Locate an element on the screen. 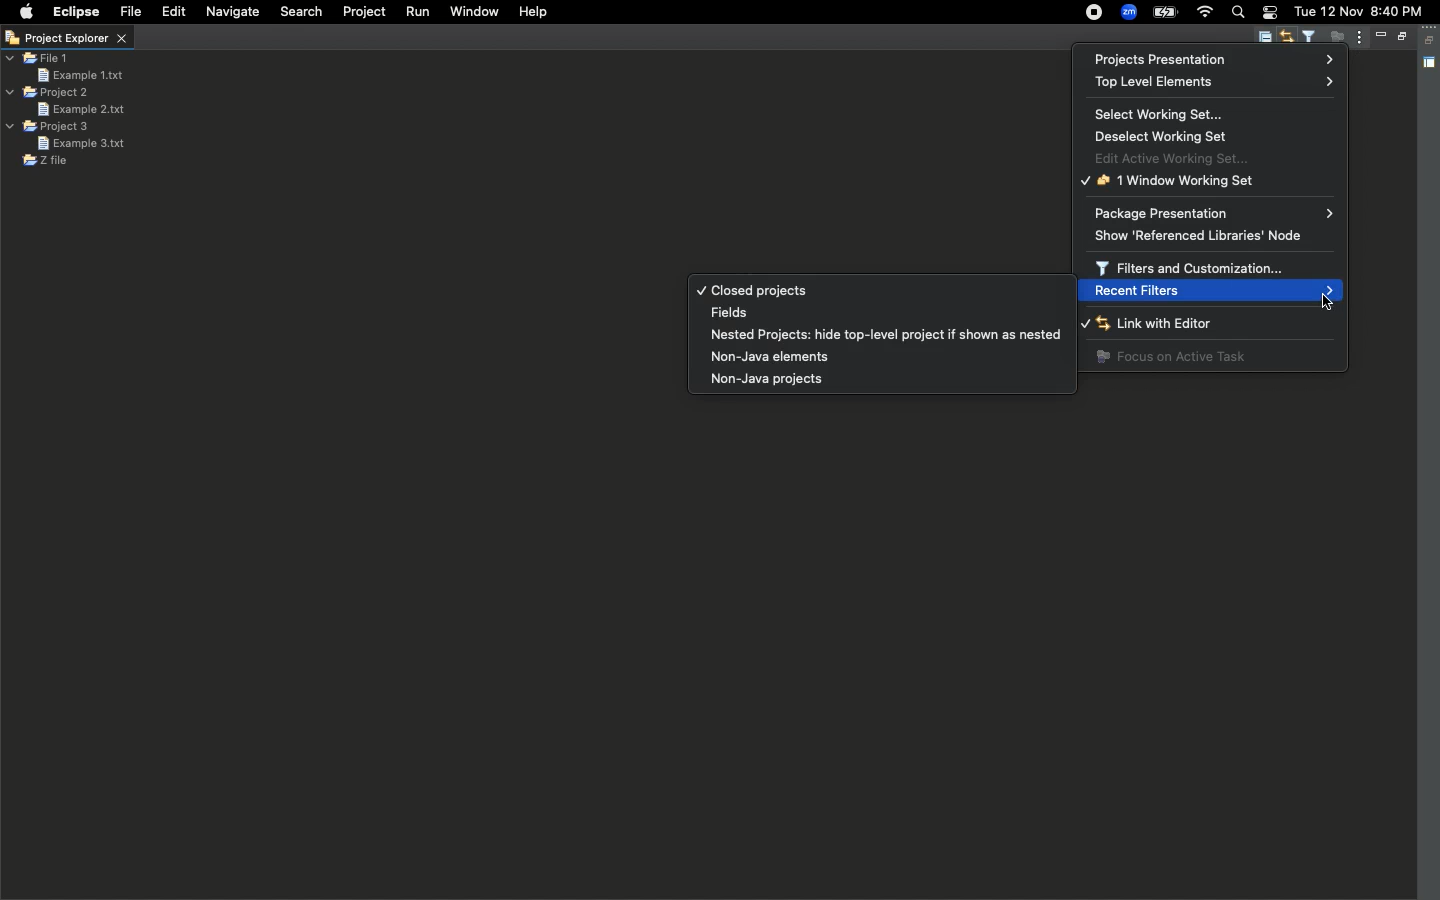 The width and height of the screenshot is (1440, 900). Charge is located at coordinates (1165, 14).